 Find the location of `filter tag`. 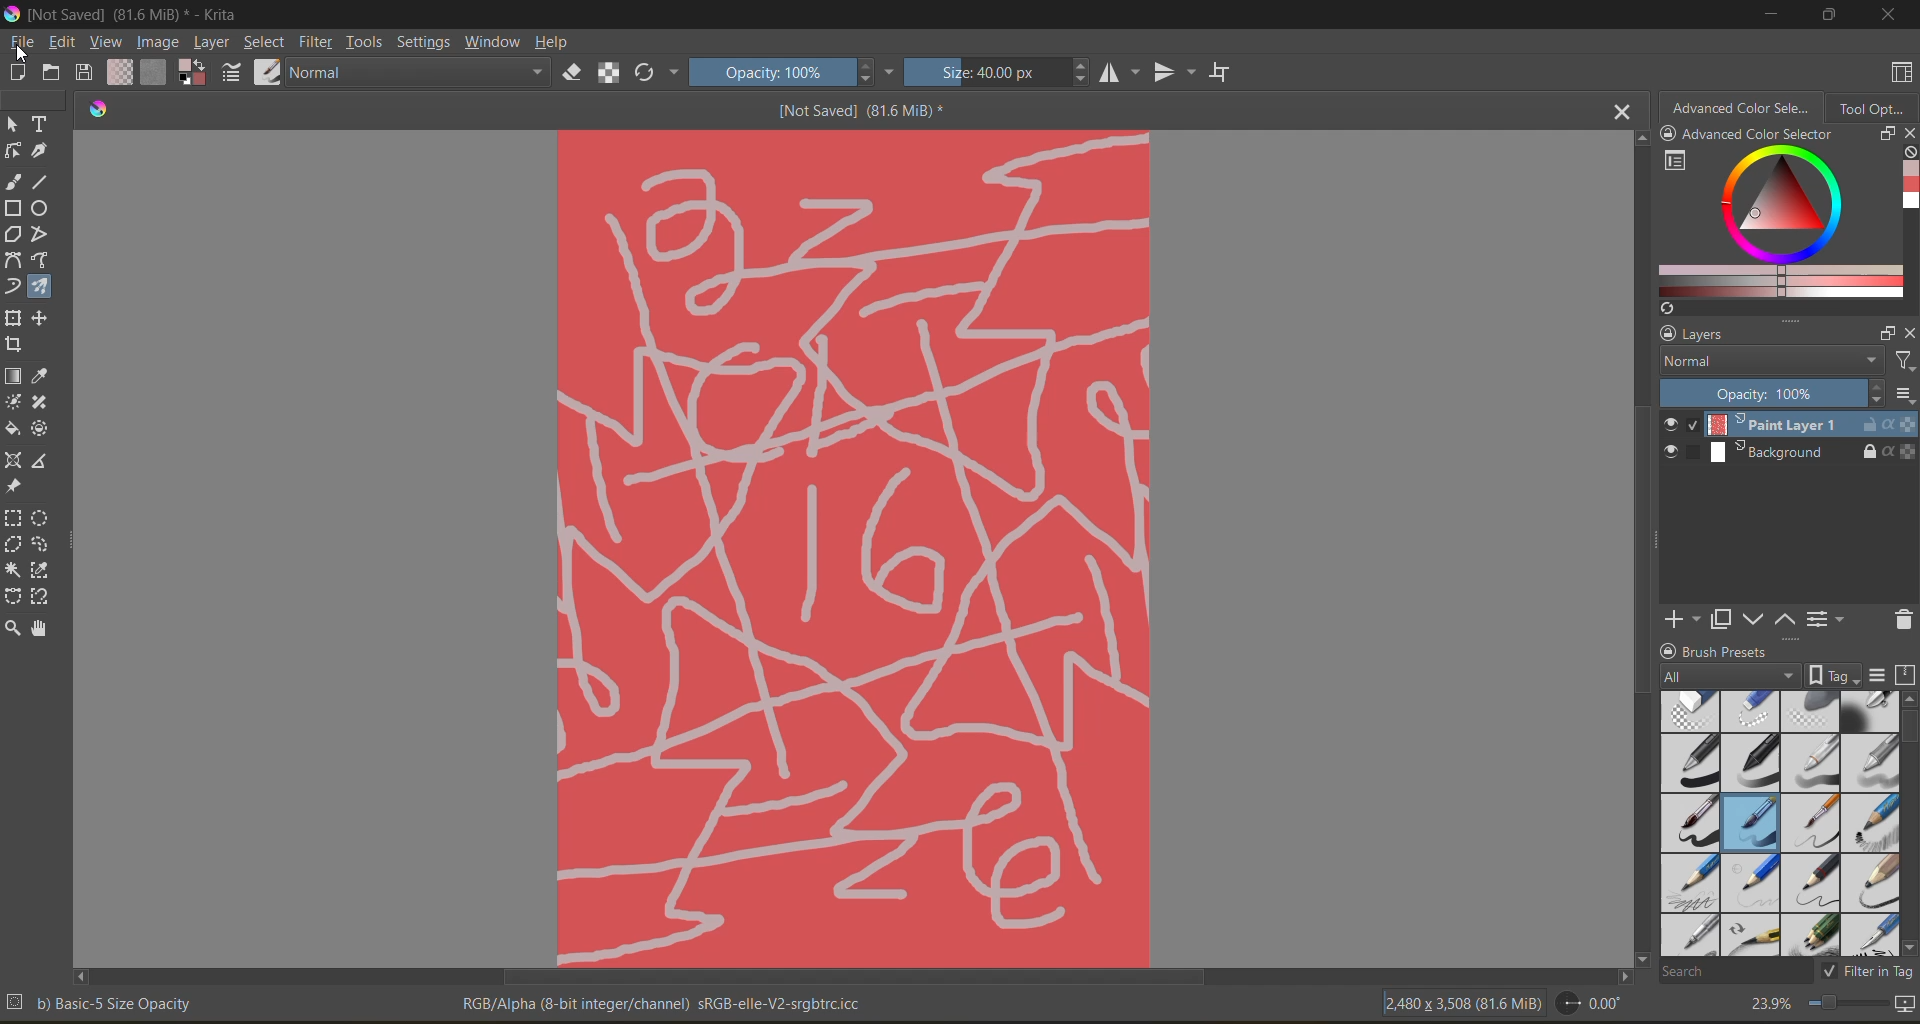

filter tag is located at coordinates (1864, 970).